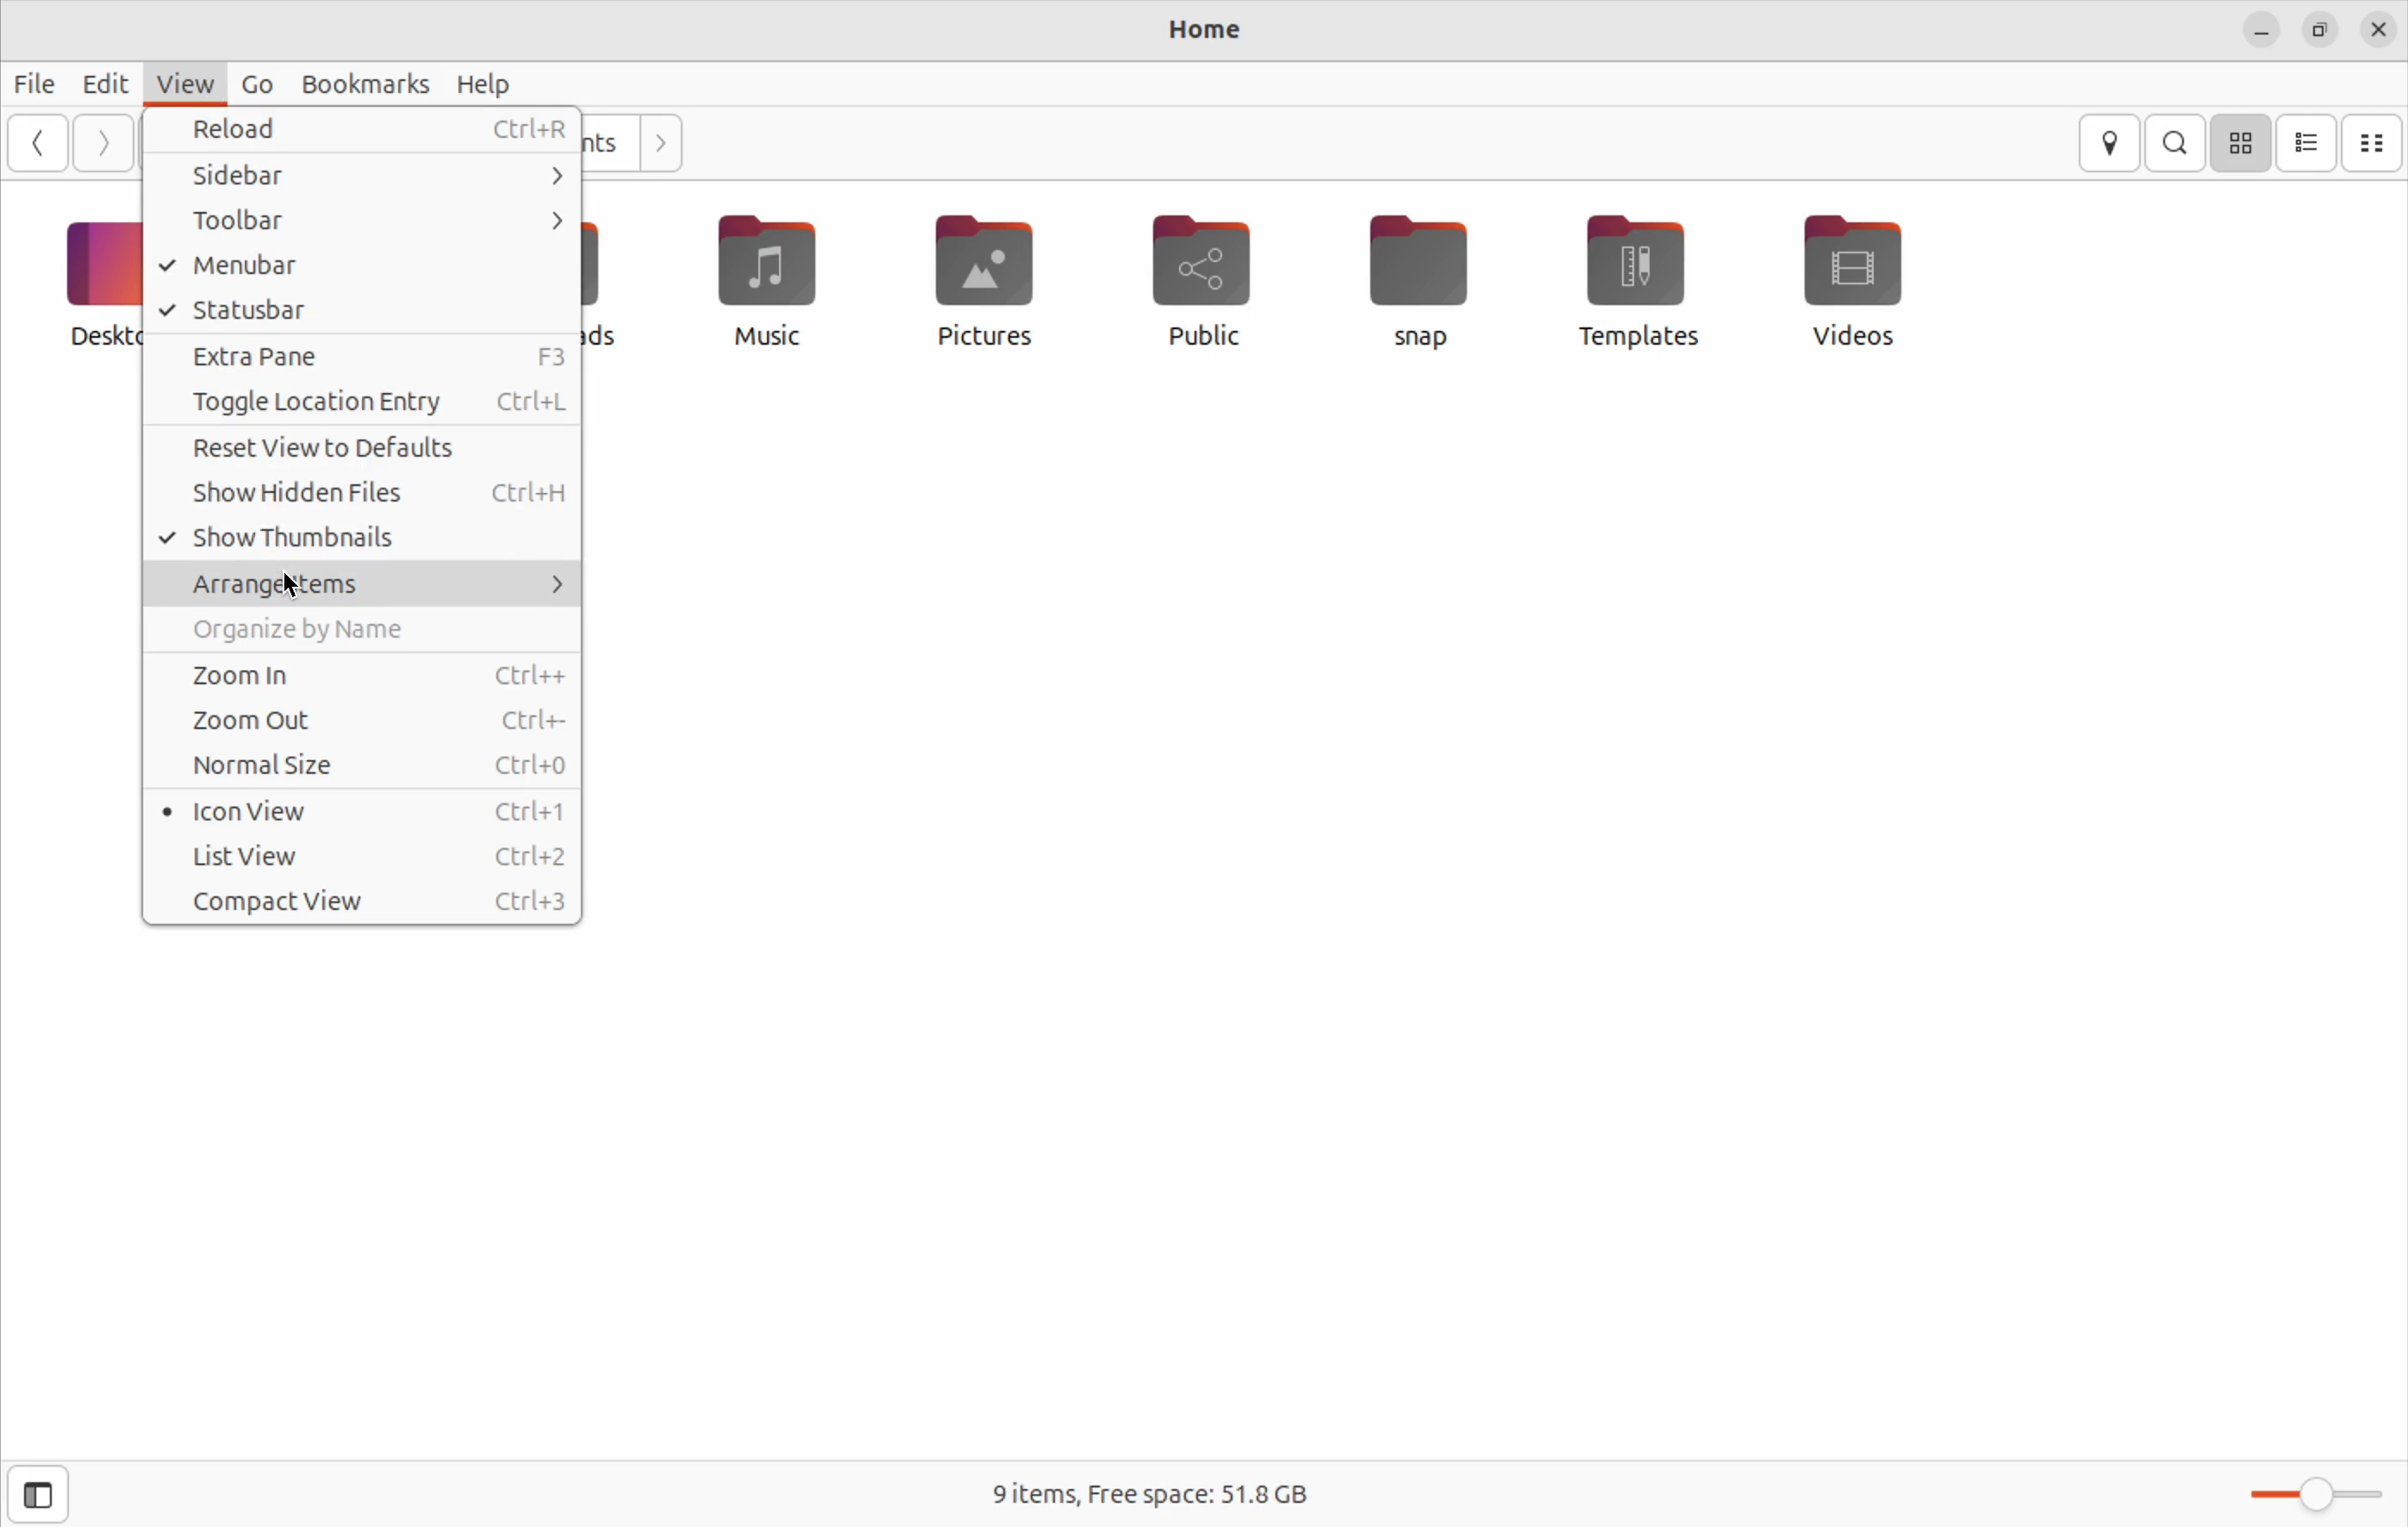 This screenshot has width=2408, height=1527. Describe the element at coordinates (366, 901) in the screenshot. I see `compact view` at that location.